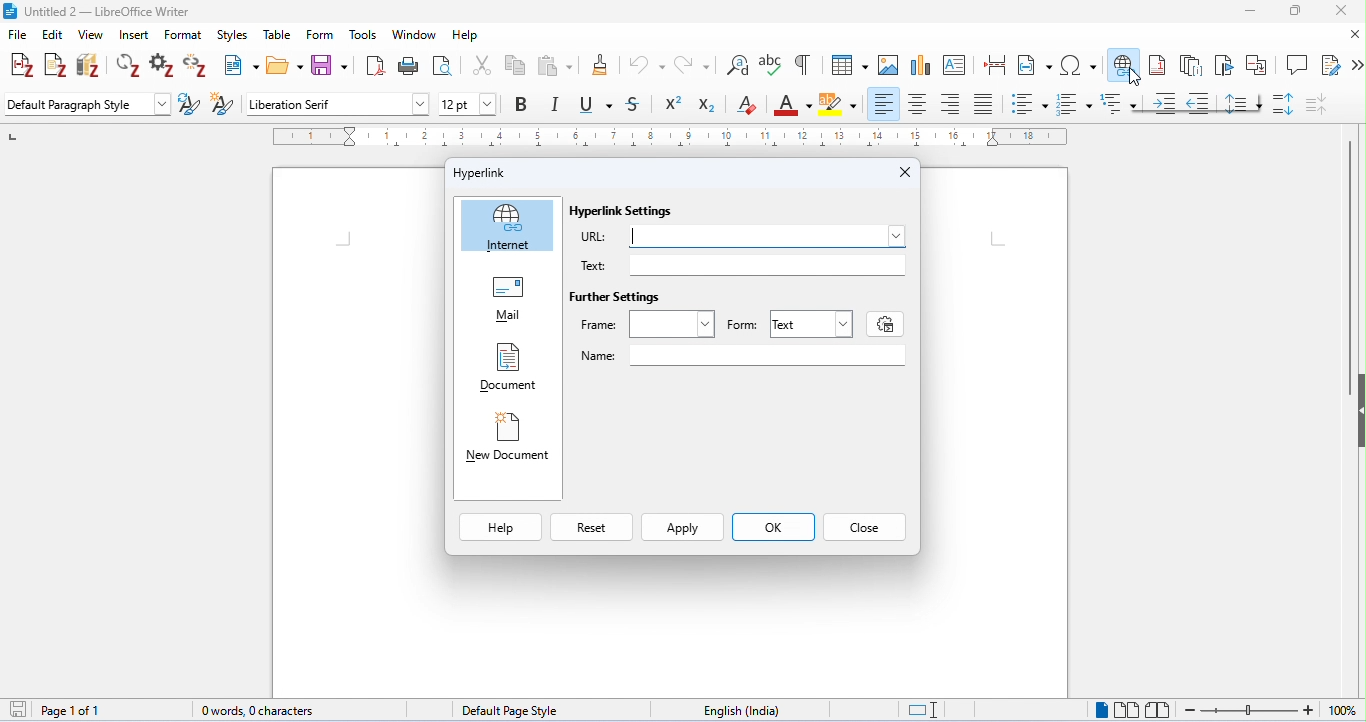 The image size is (1366, 722). Describe the element at coordinates (232, 35) in the screenshot. I see `styles` at that location.